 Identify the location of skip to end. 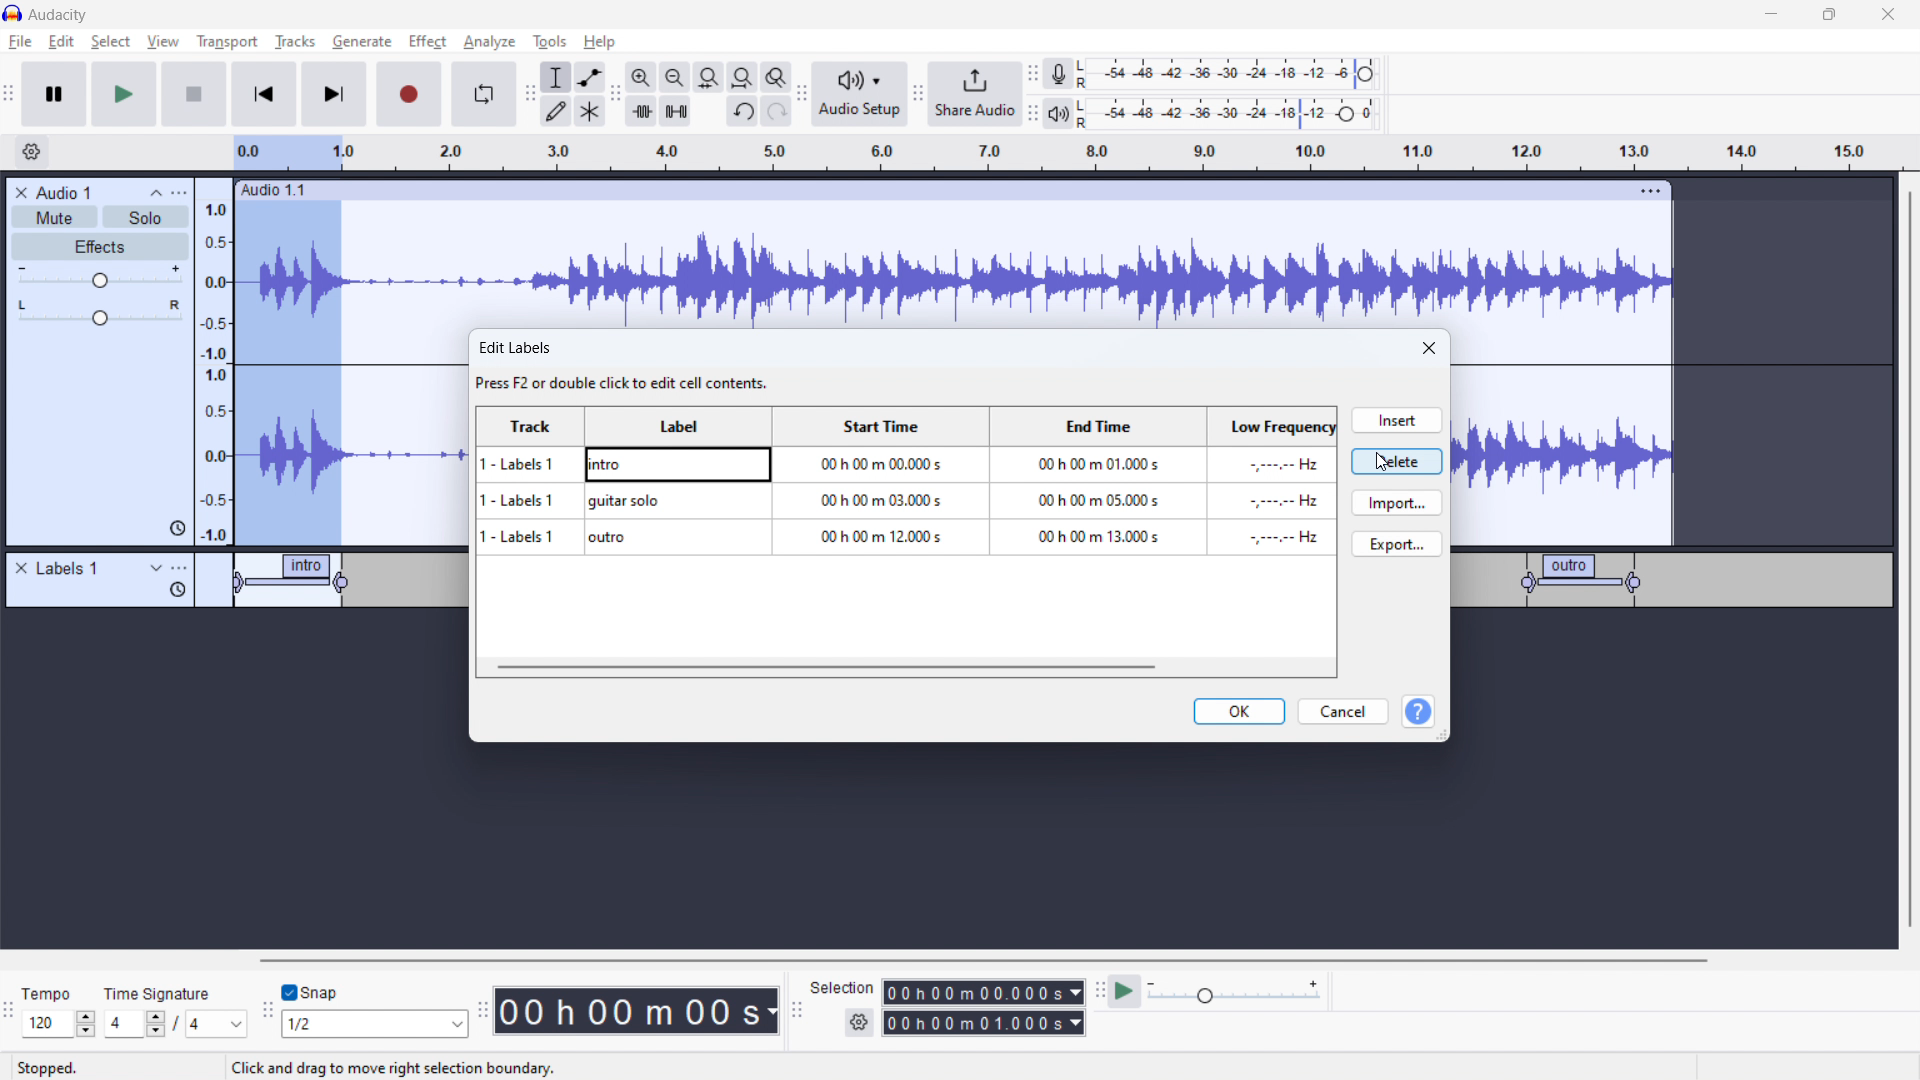
(340, 94).